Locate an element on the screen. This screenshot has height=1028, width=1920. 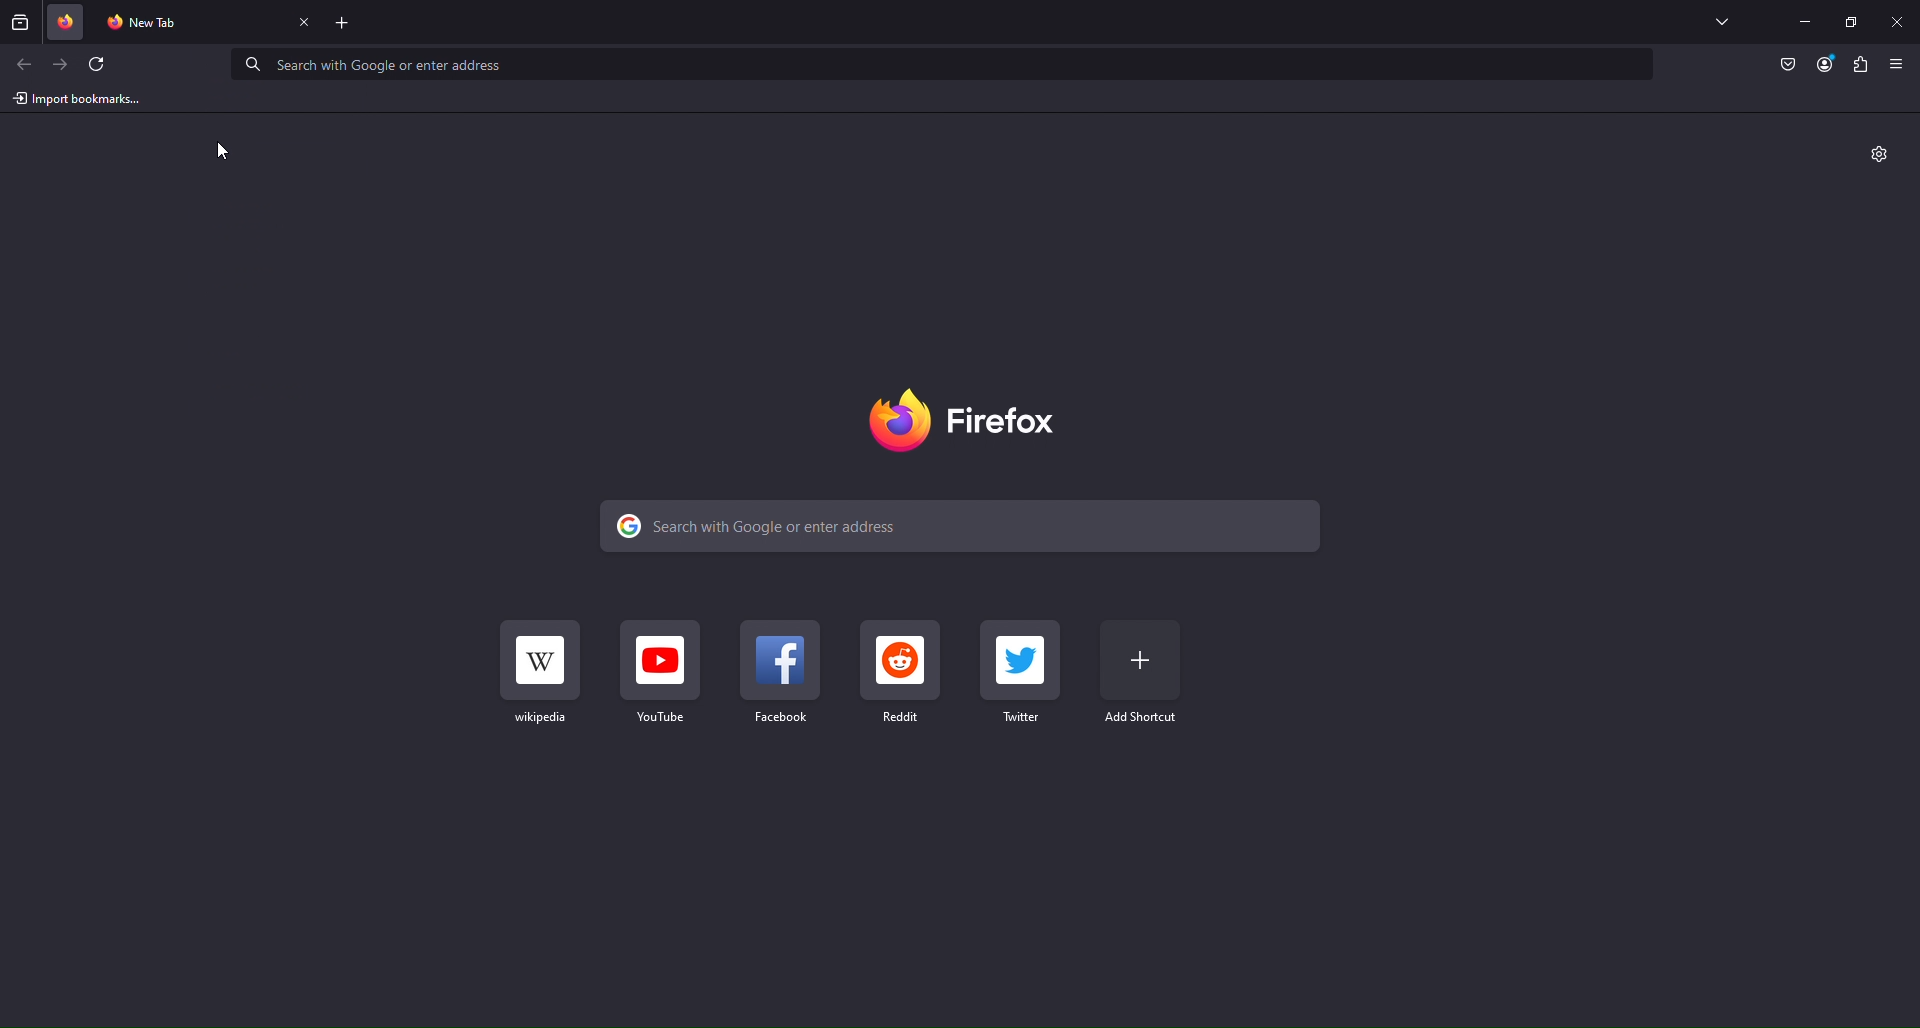
Pocket is located at coordinates (1790, 65).